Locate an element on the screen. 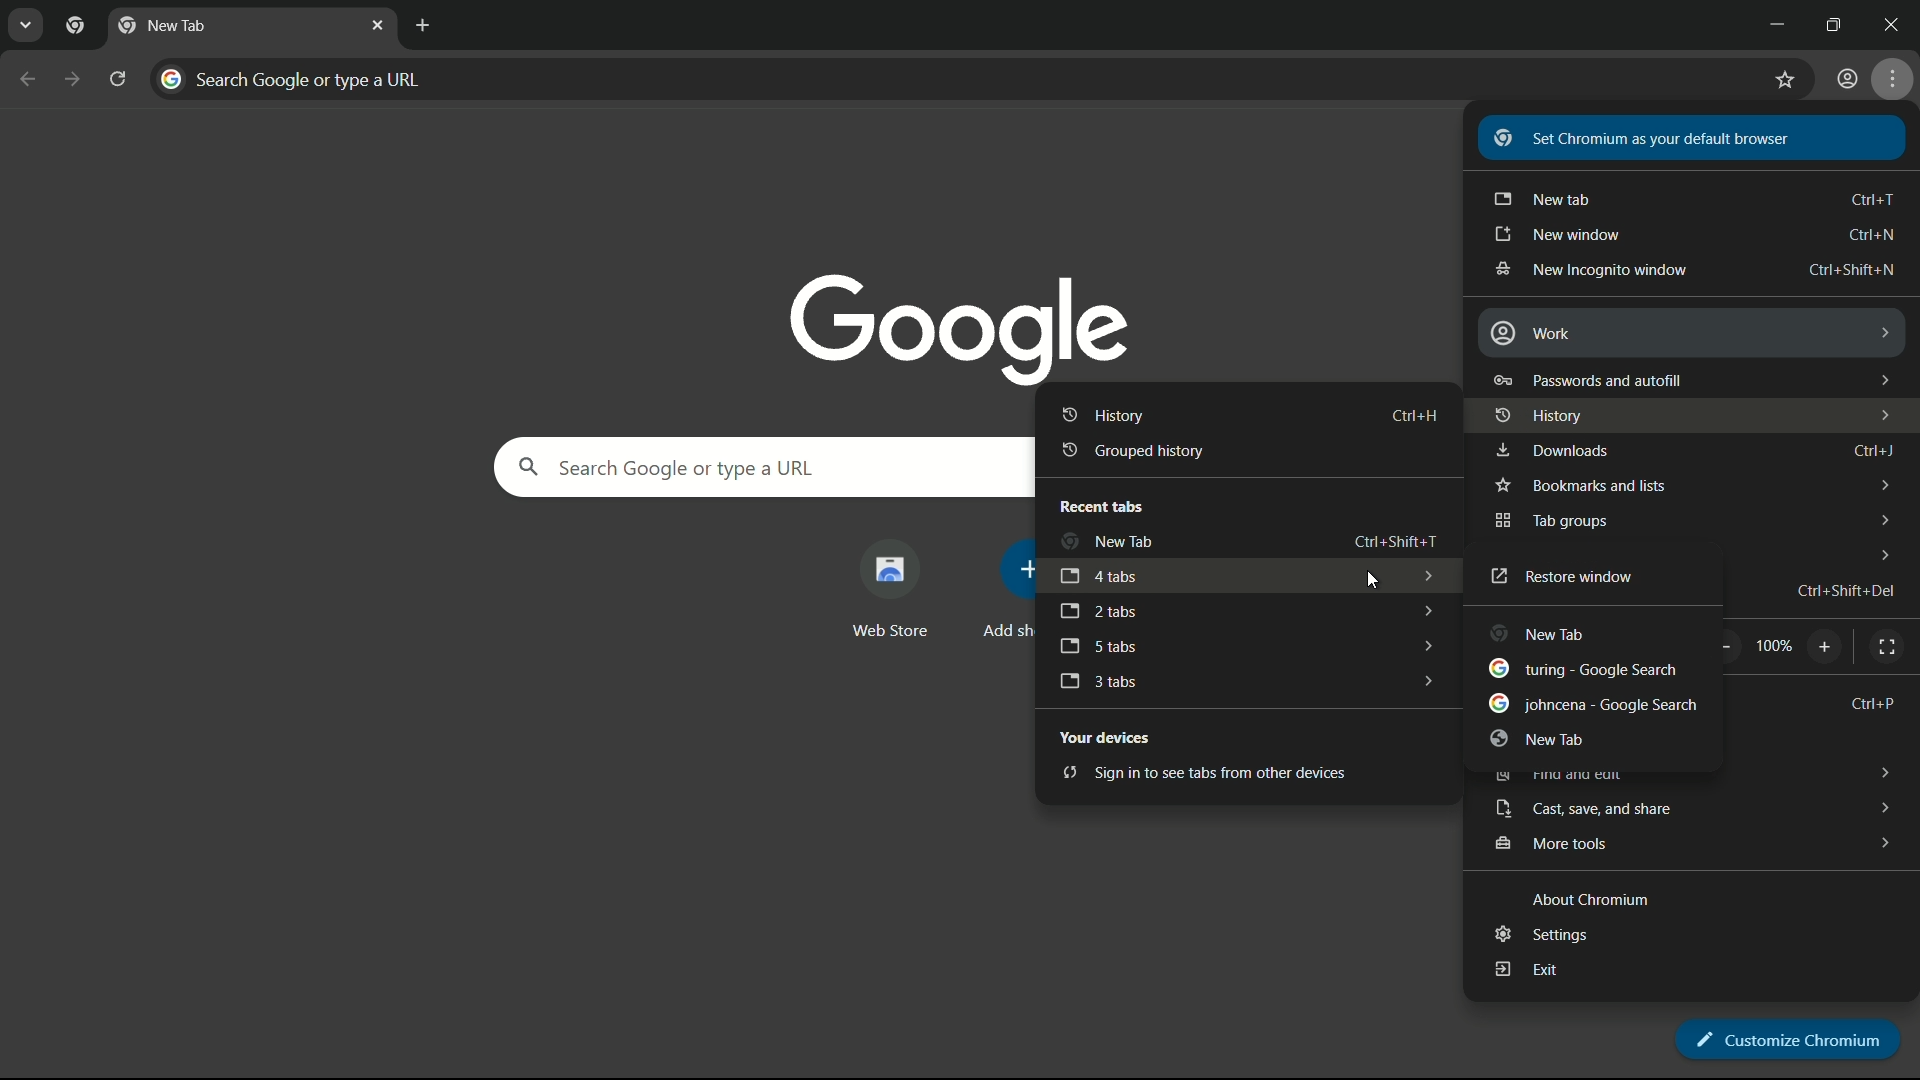  new incognito window is located at coordinates (1588, 271).